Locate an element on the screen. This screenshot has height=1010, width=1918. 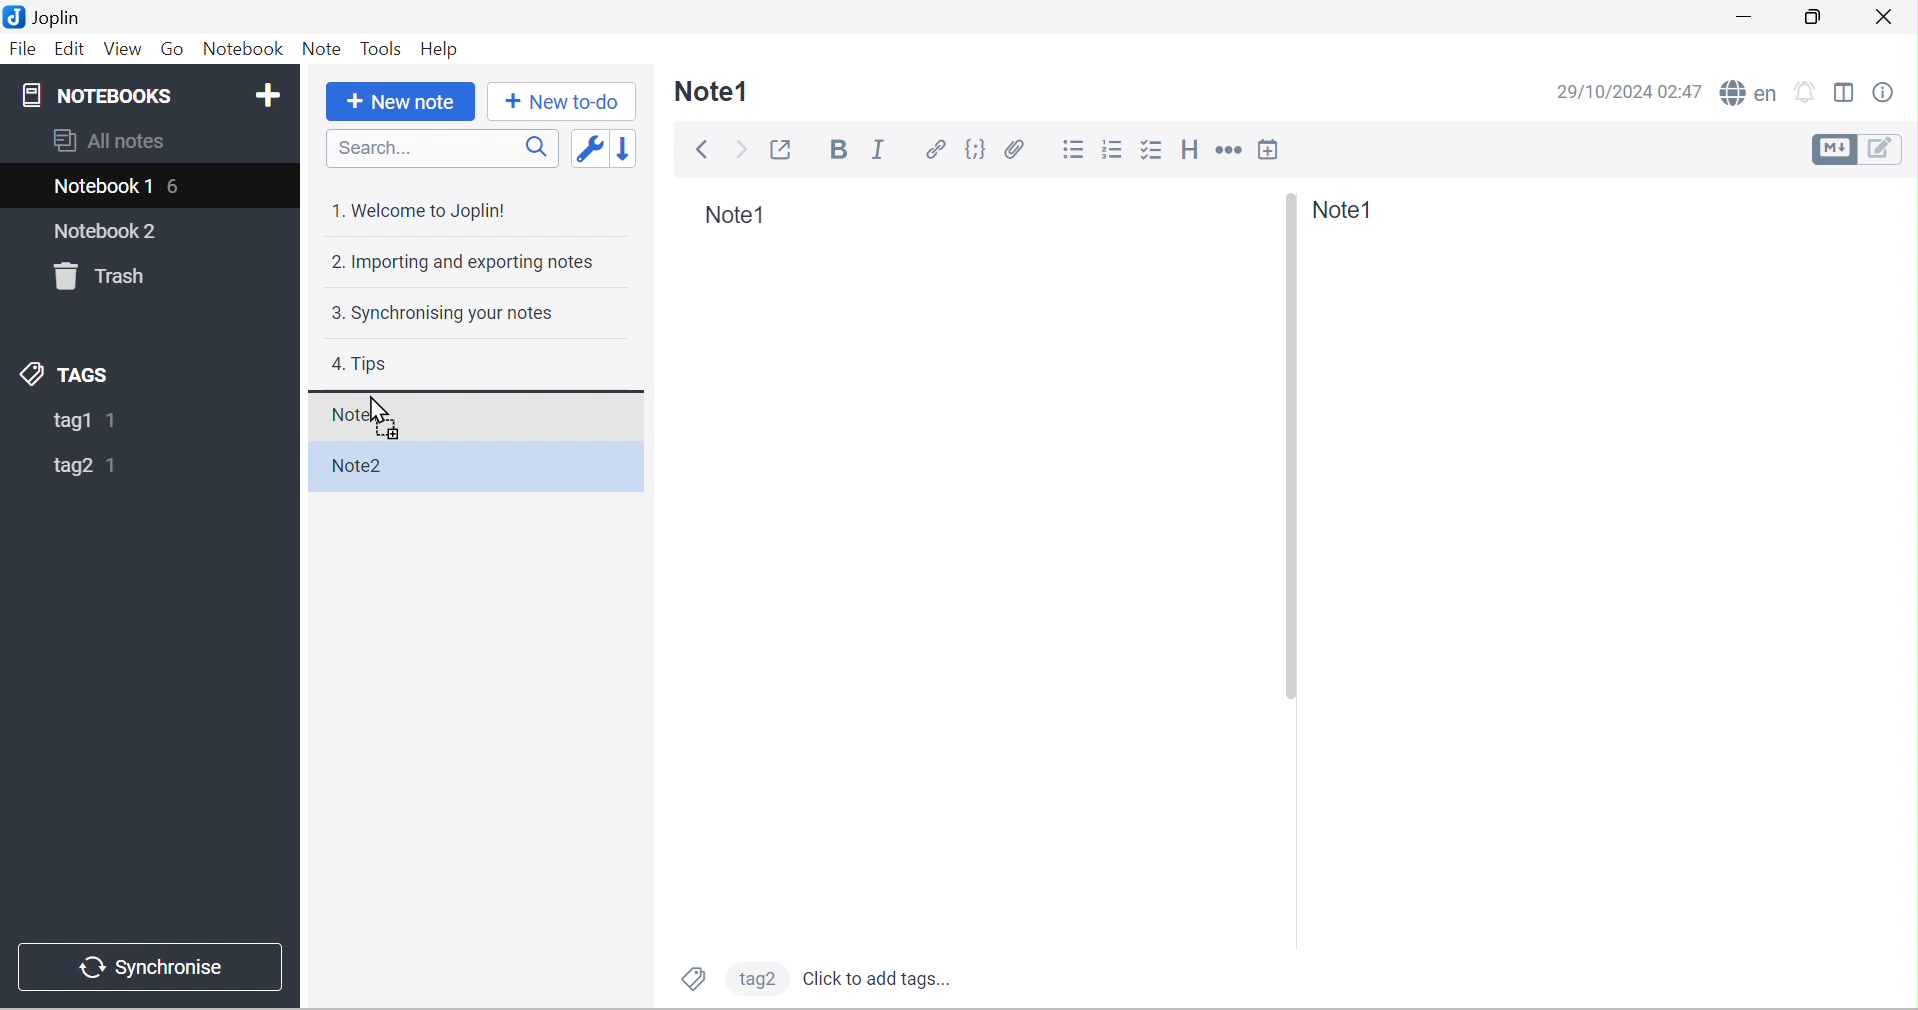
2. Importing and exporting notes is located at coordinates (460, 264).